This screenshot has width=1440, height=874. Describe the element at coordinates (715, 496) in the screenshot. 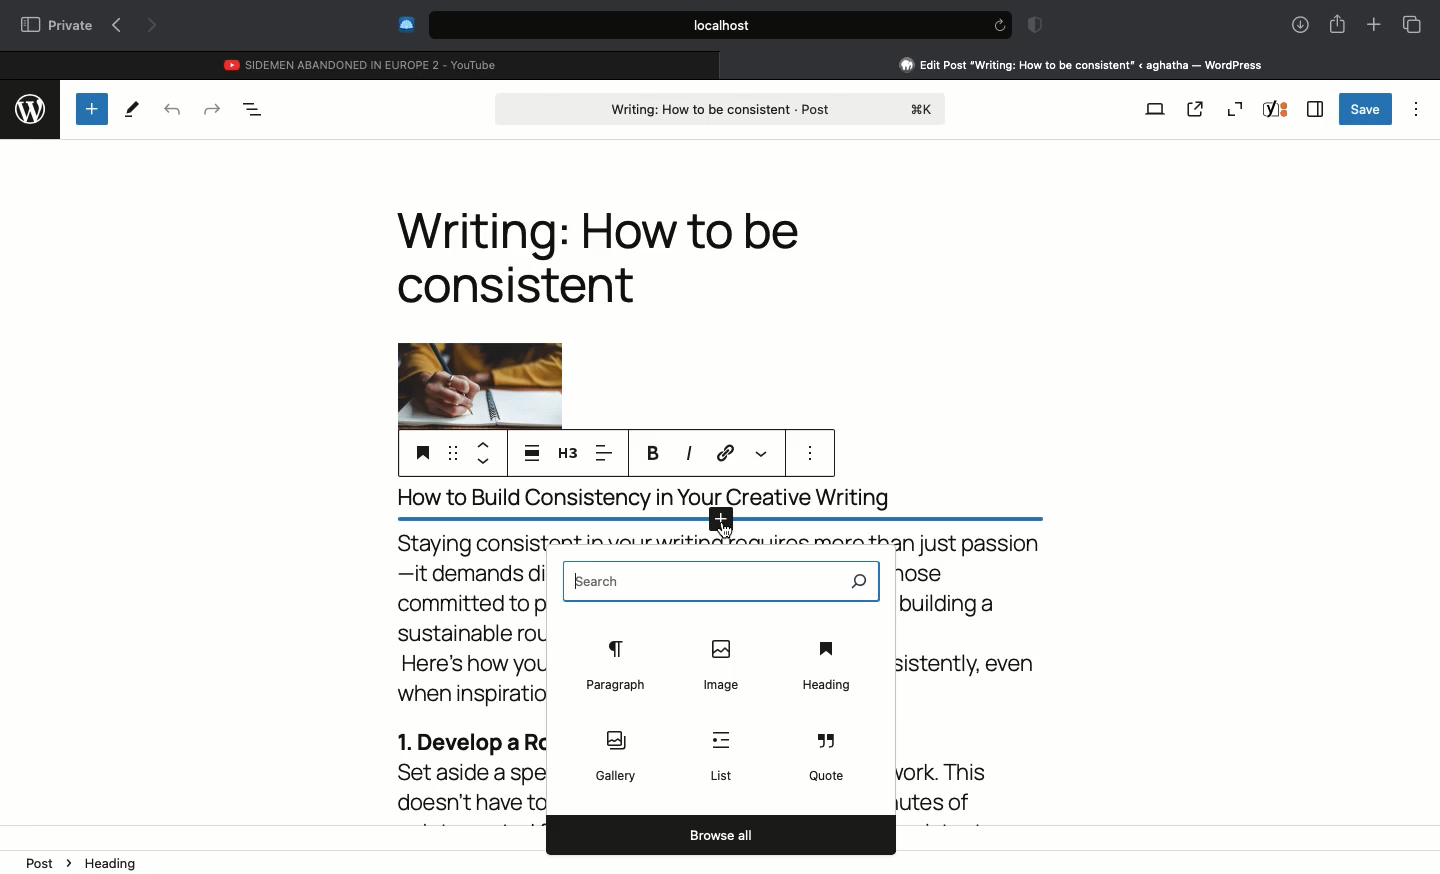

I see `title` at that location.